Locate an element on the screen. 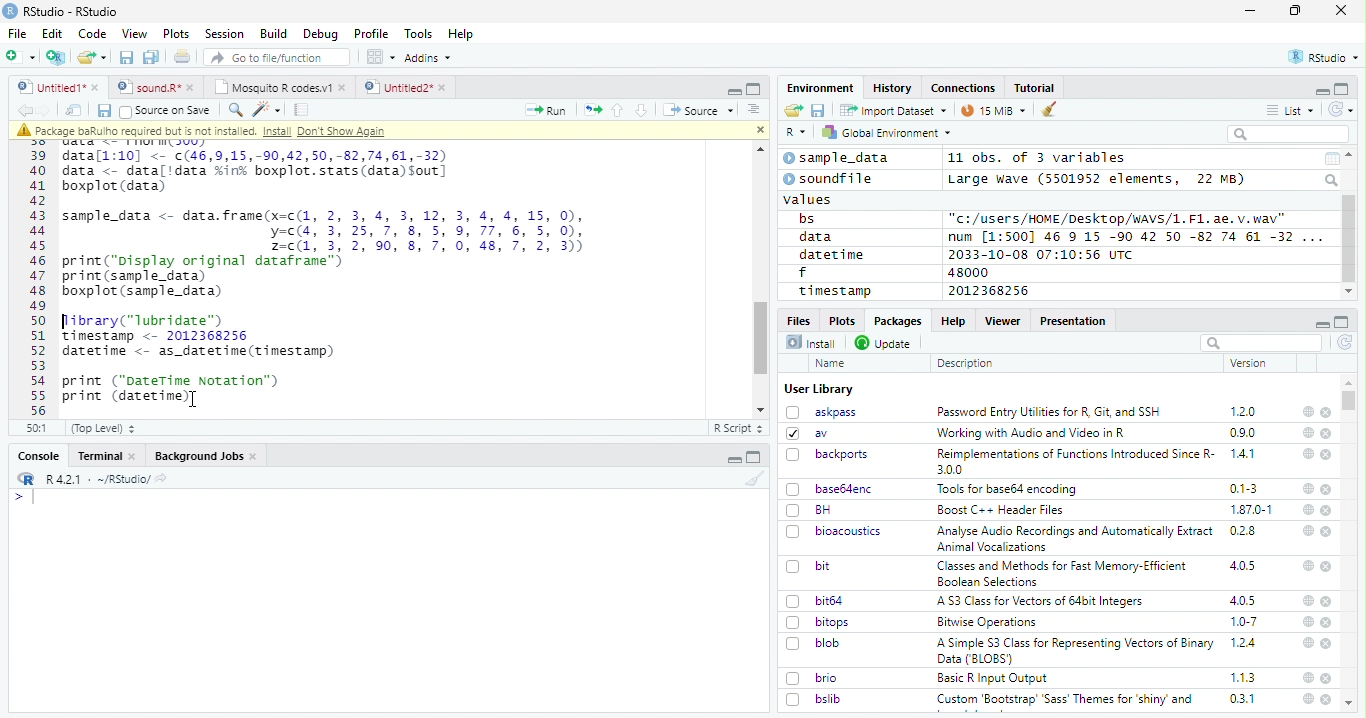 The height and width of the screenshot is (718, 1366). ‘Working with Audio and Video inR is located at coordinates (1033, 433).